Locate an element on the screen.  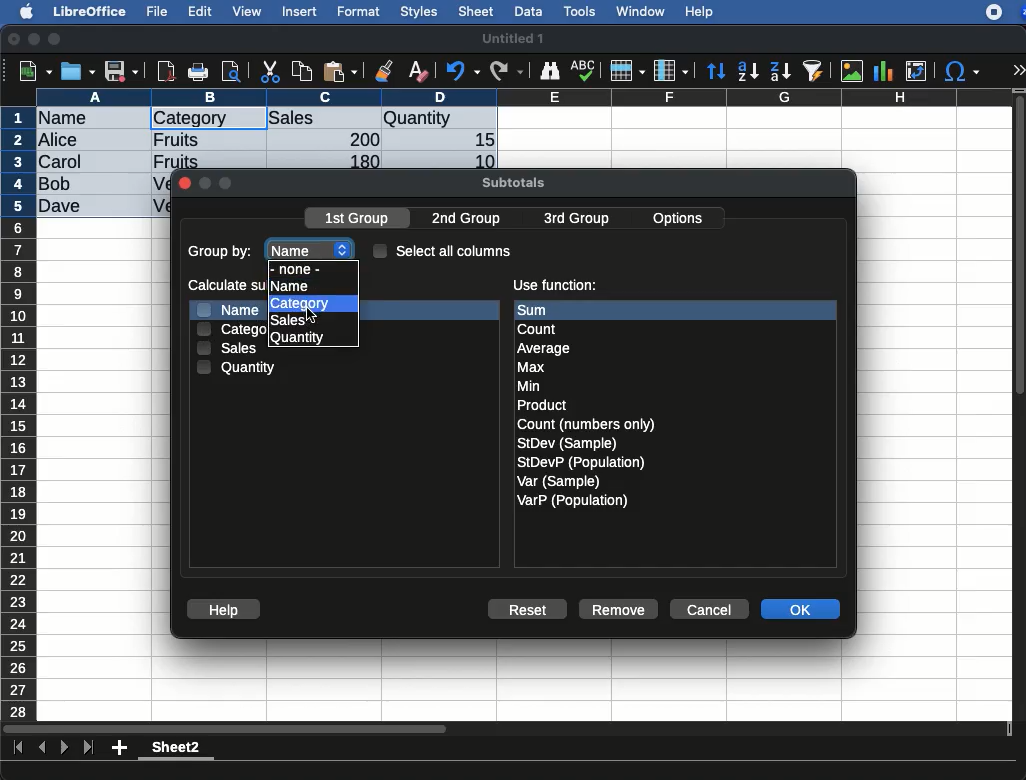
Var (sample) is located at coordinates (560, 481).